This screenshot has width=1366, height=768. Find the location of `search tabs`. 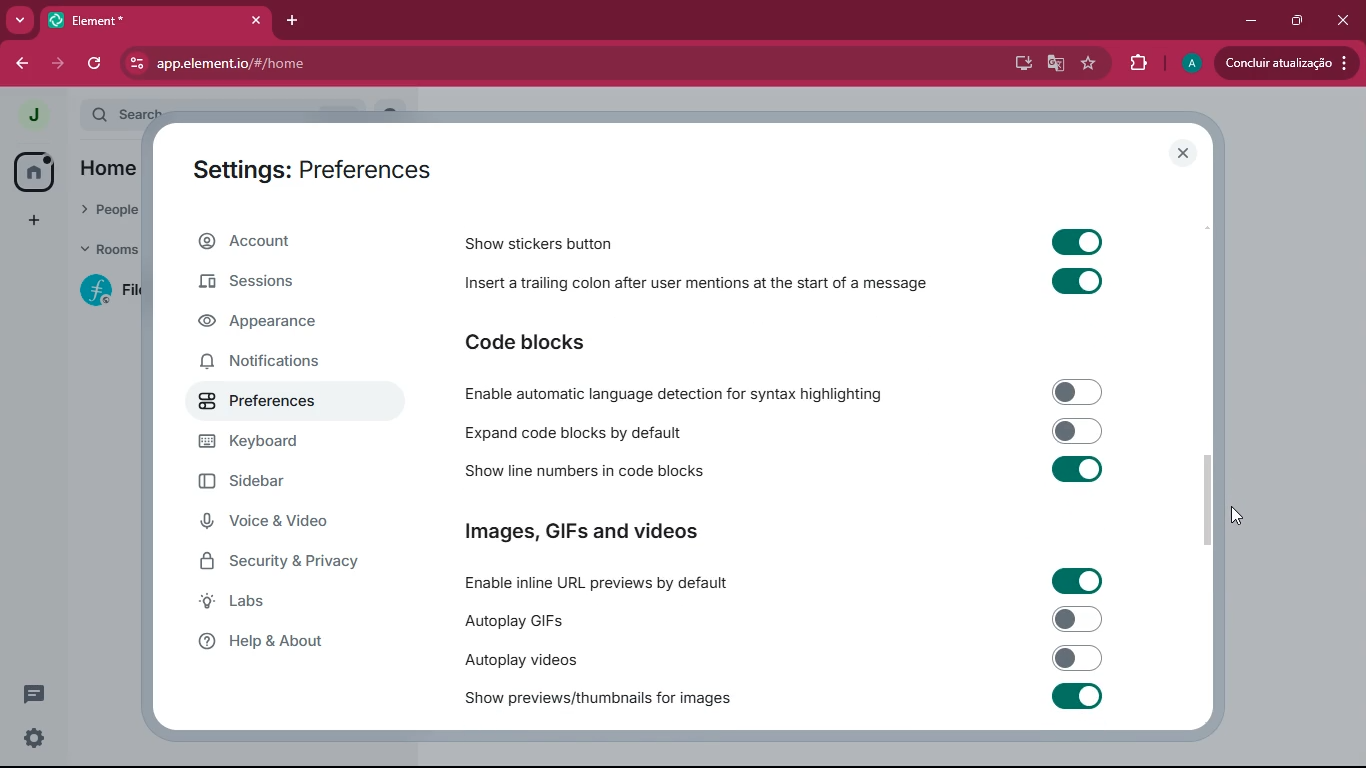

search tabs is located at coordinates (21, 22).